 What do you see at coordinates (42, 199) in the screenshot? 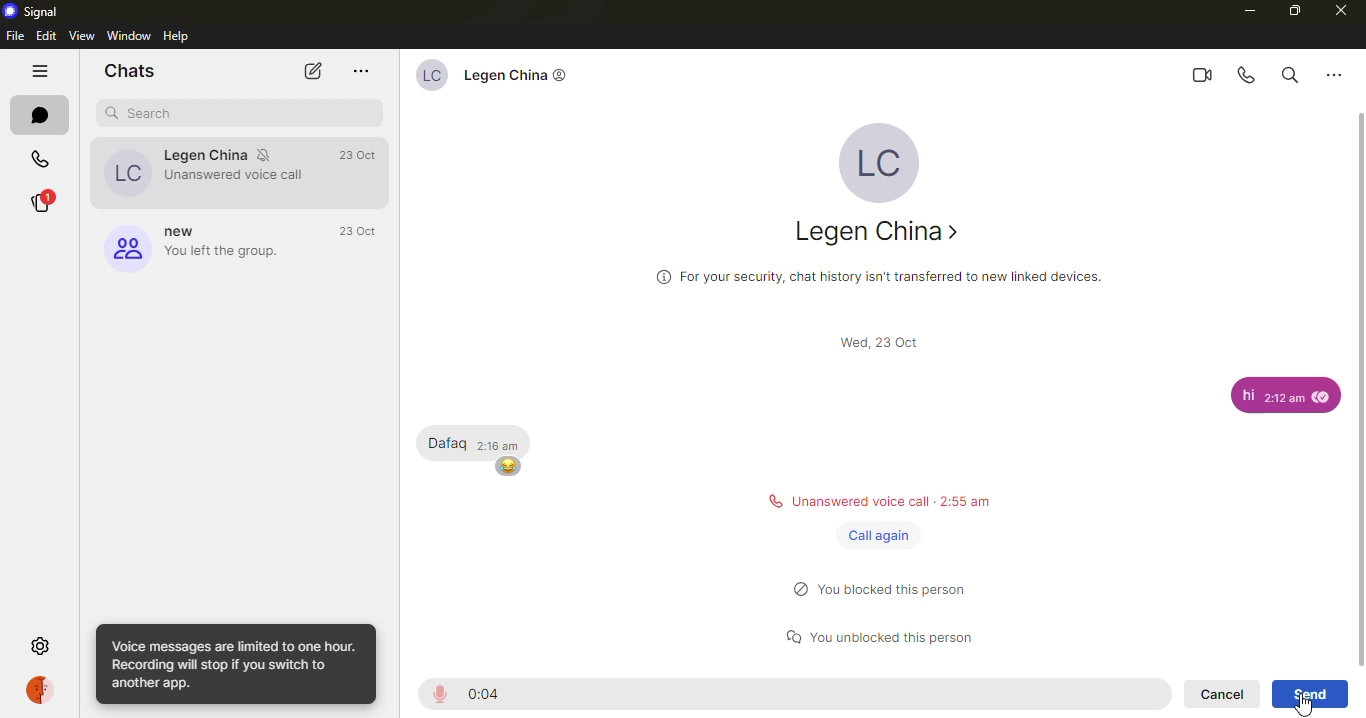
I see `stories` at bounding box center [42, 199].